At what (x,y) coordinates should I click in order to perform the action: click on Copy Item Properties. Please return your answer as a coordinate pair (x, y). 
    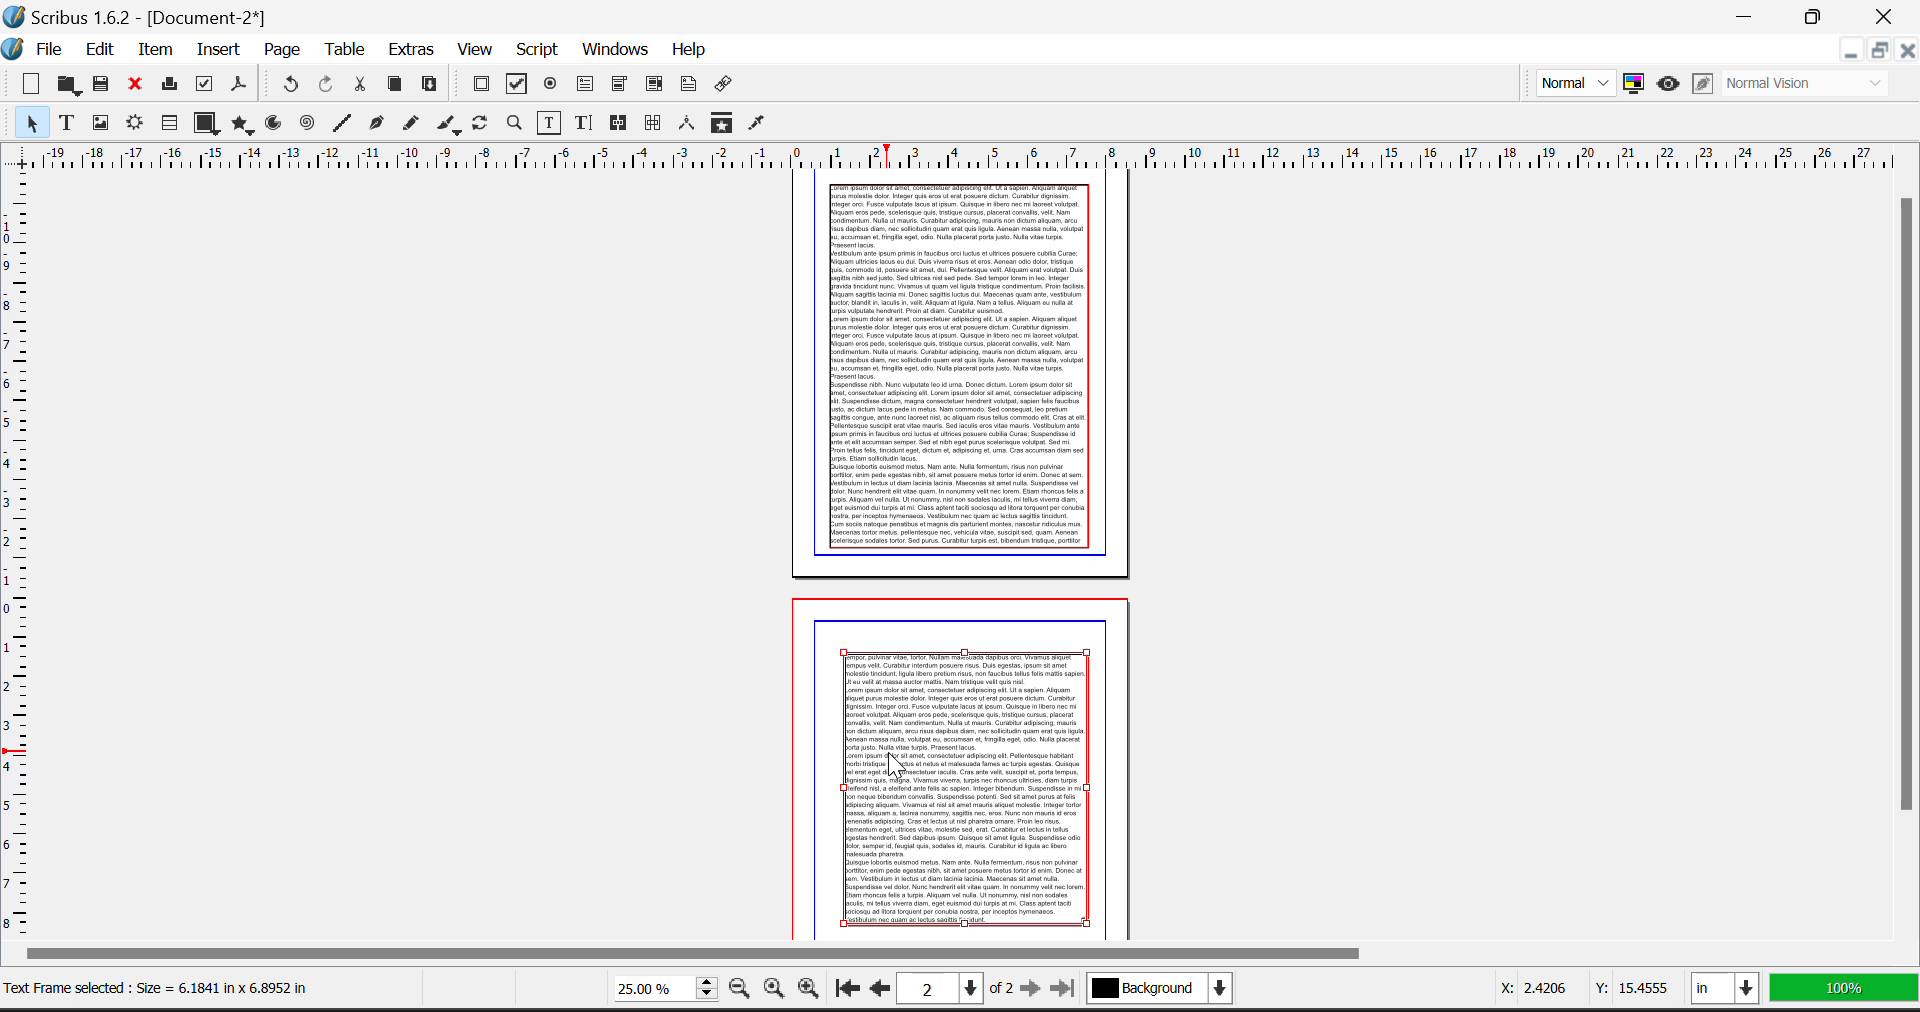
    Looking at the image, I should click on (721, 124).